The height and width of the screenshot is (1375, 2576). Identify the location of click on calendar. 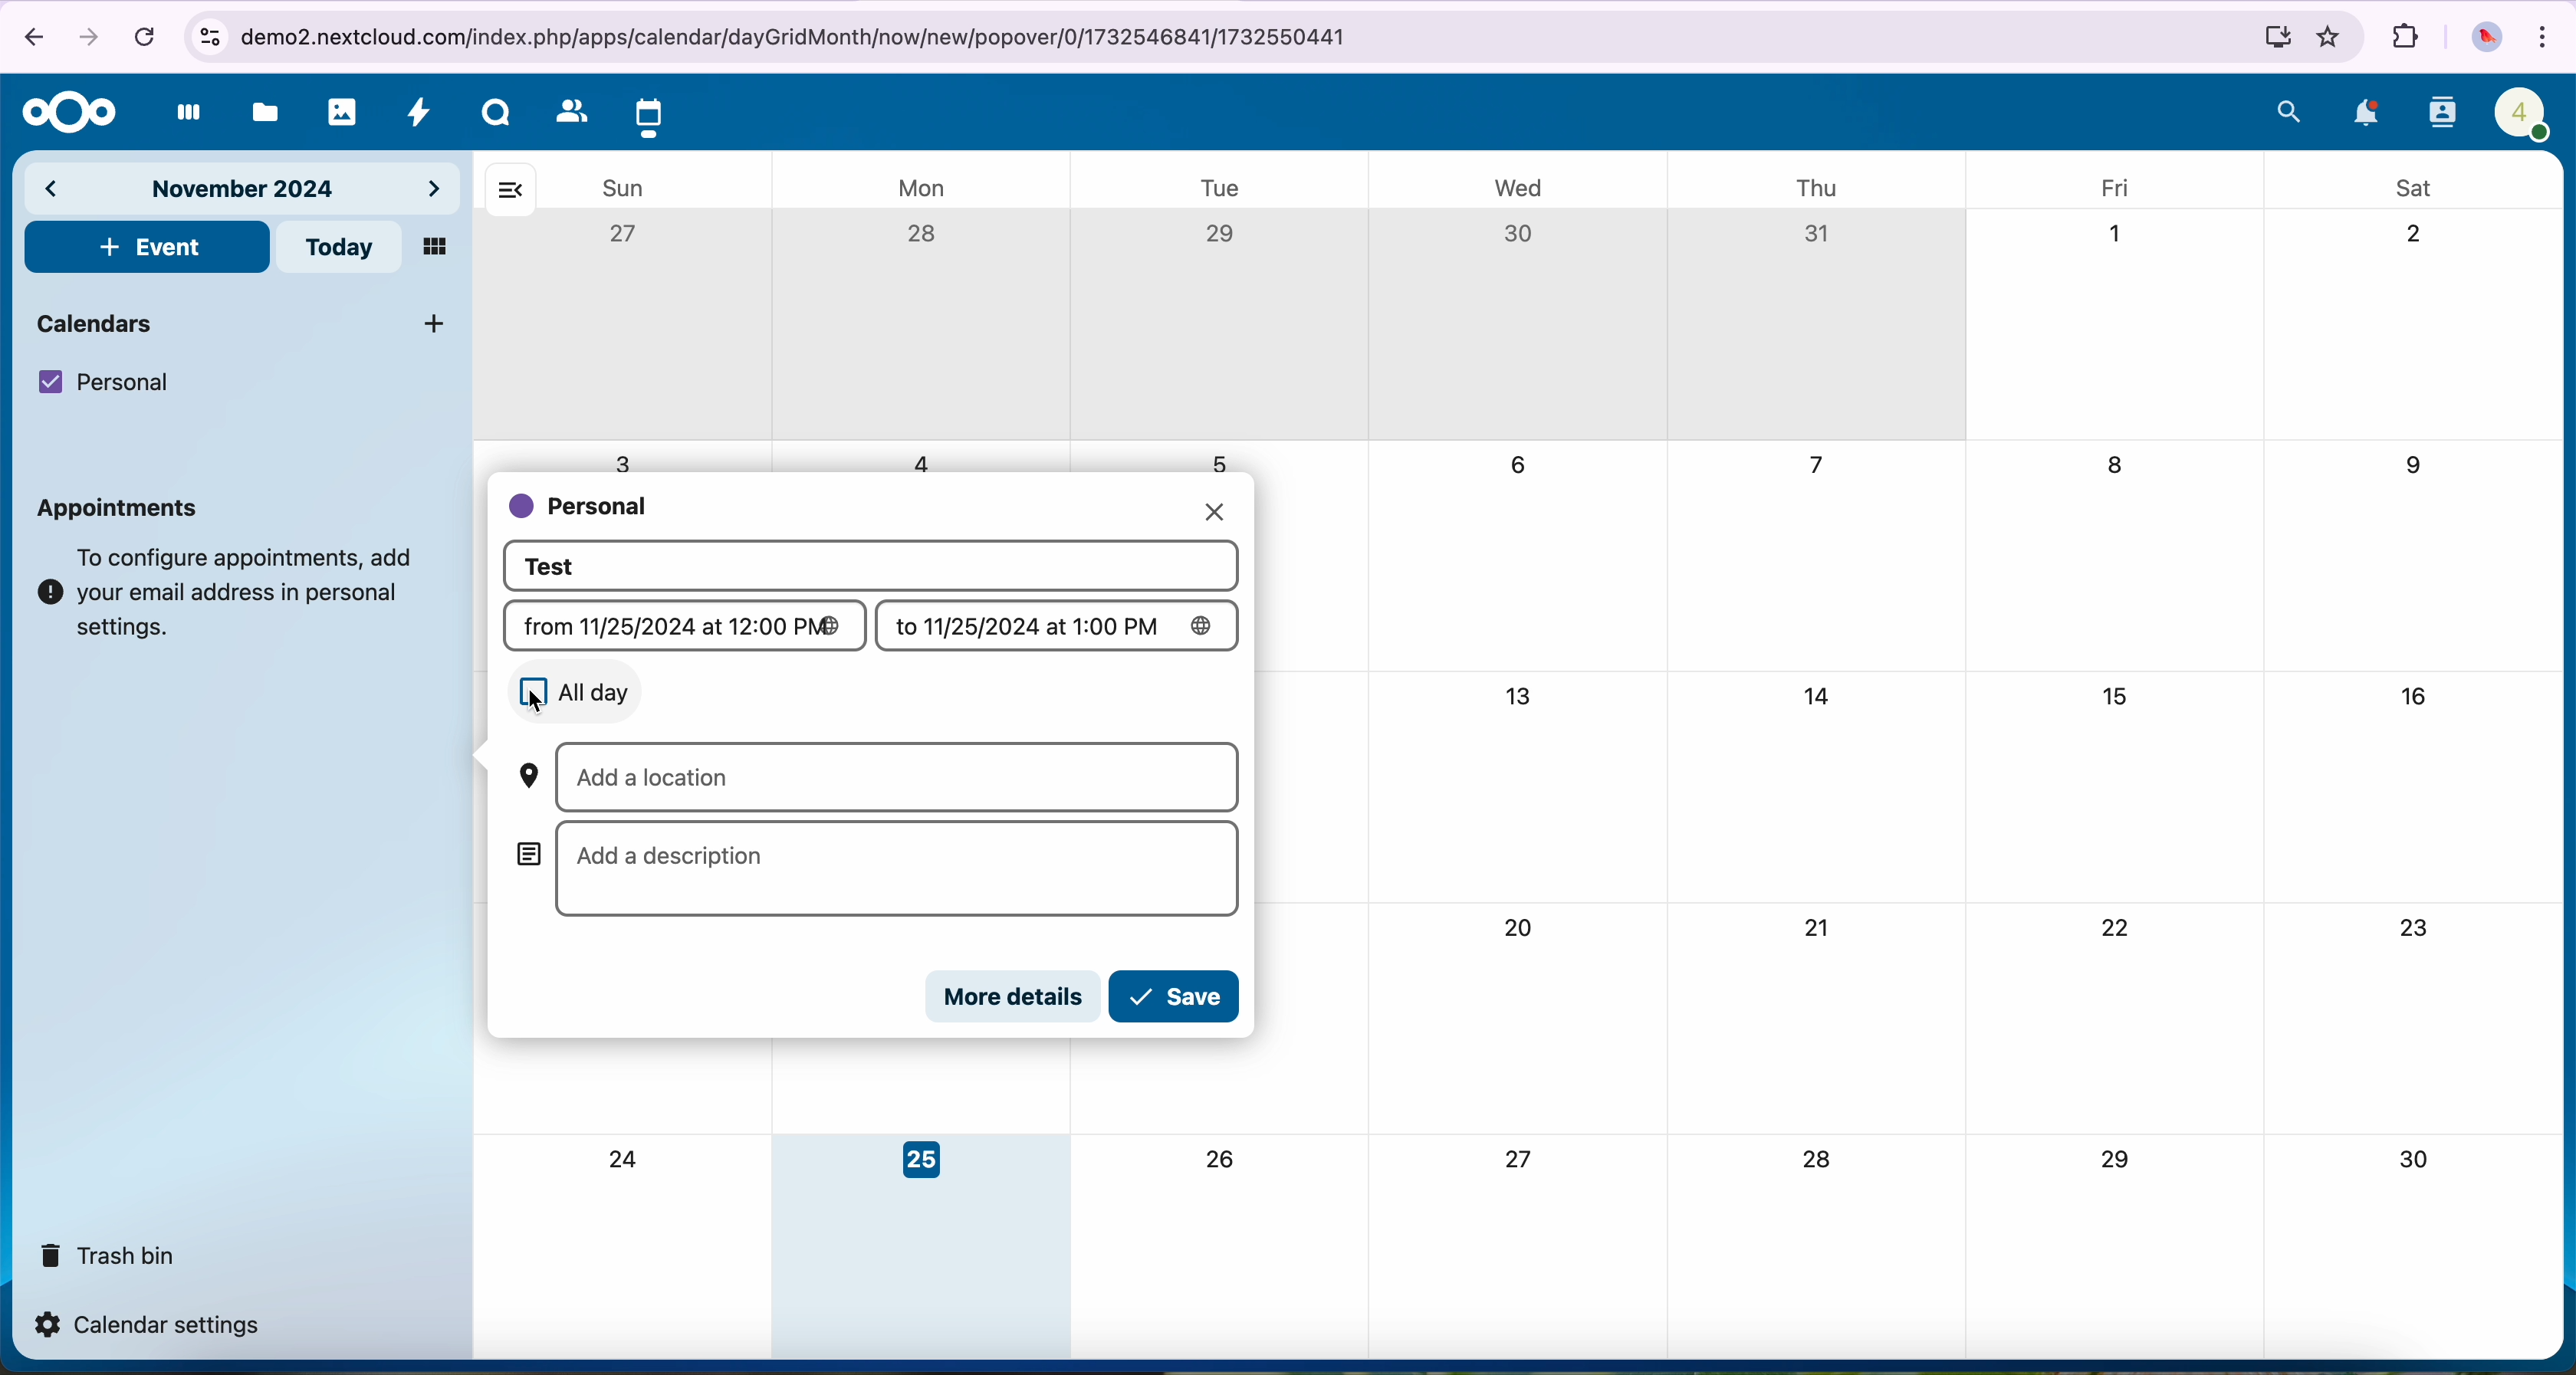
(649, 114).